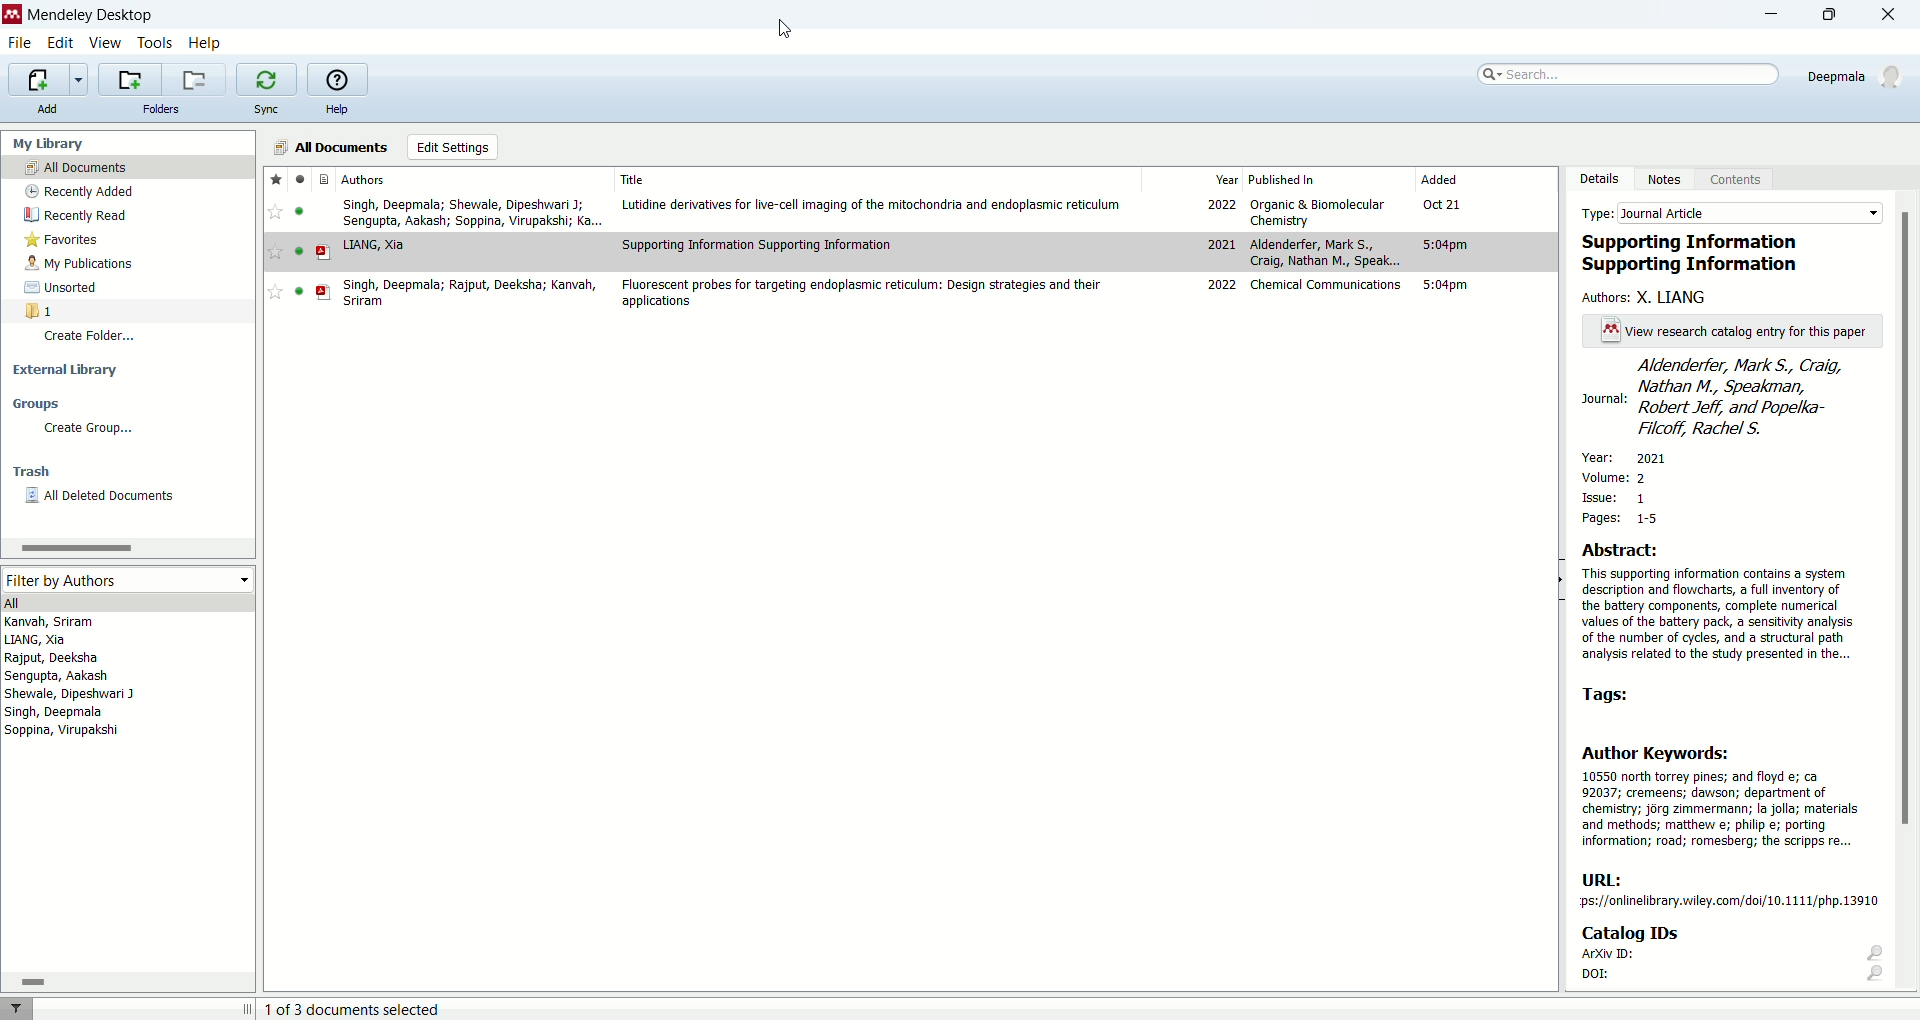 This screenshot has height=1020, width=1920. What do you see at coordinates (110, 497) in the screenshot?
I see `all deleted documents` at bounding box center [110, 497].